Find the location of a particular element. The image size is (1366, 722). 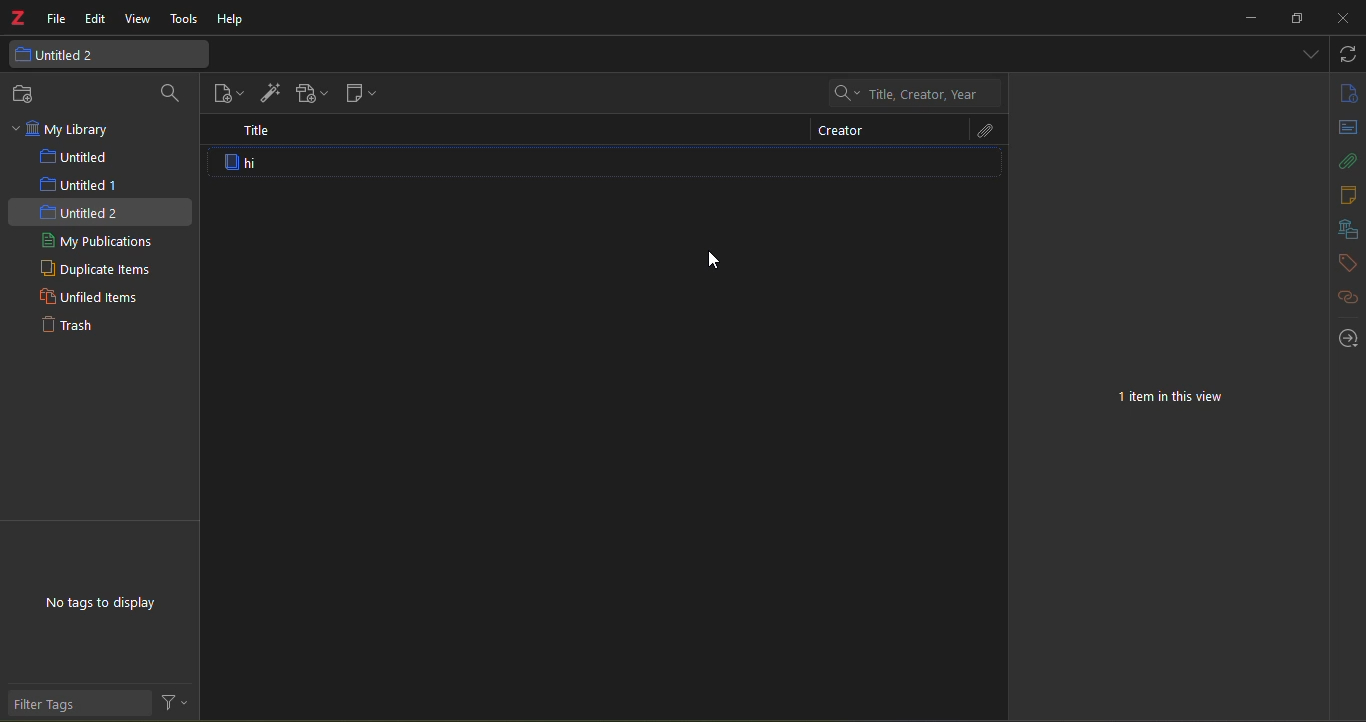

filter is located at coordinates (174, 702).